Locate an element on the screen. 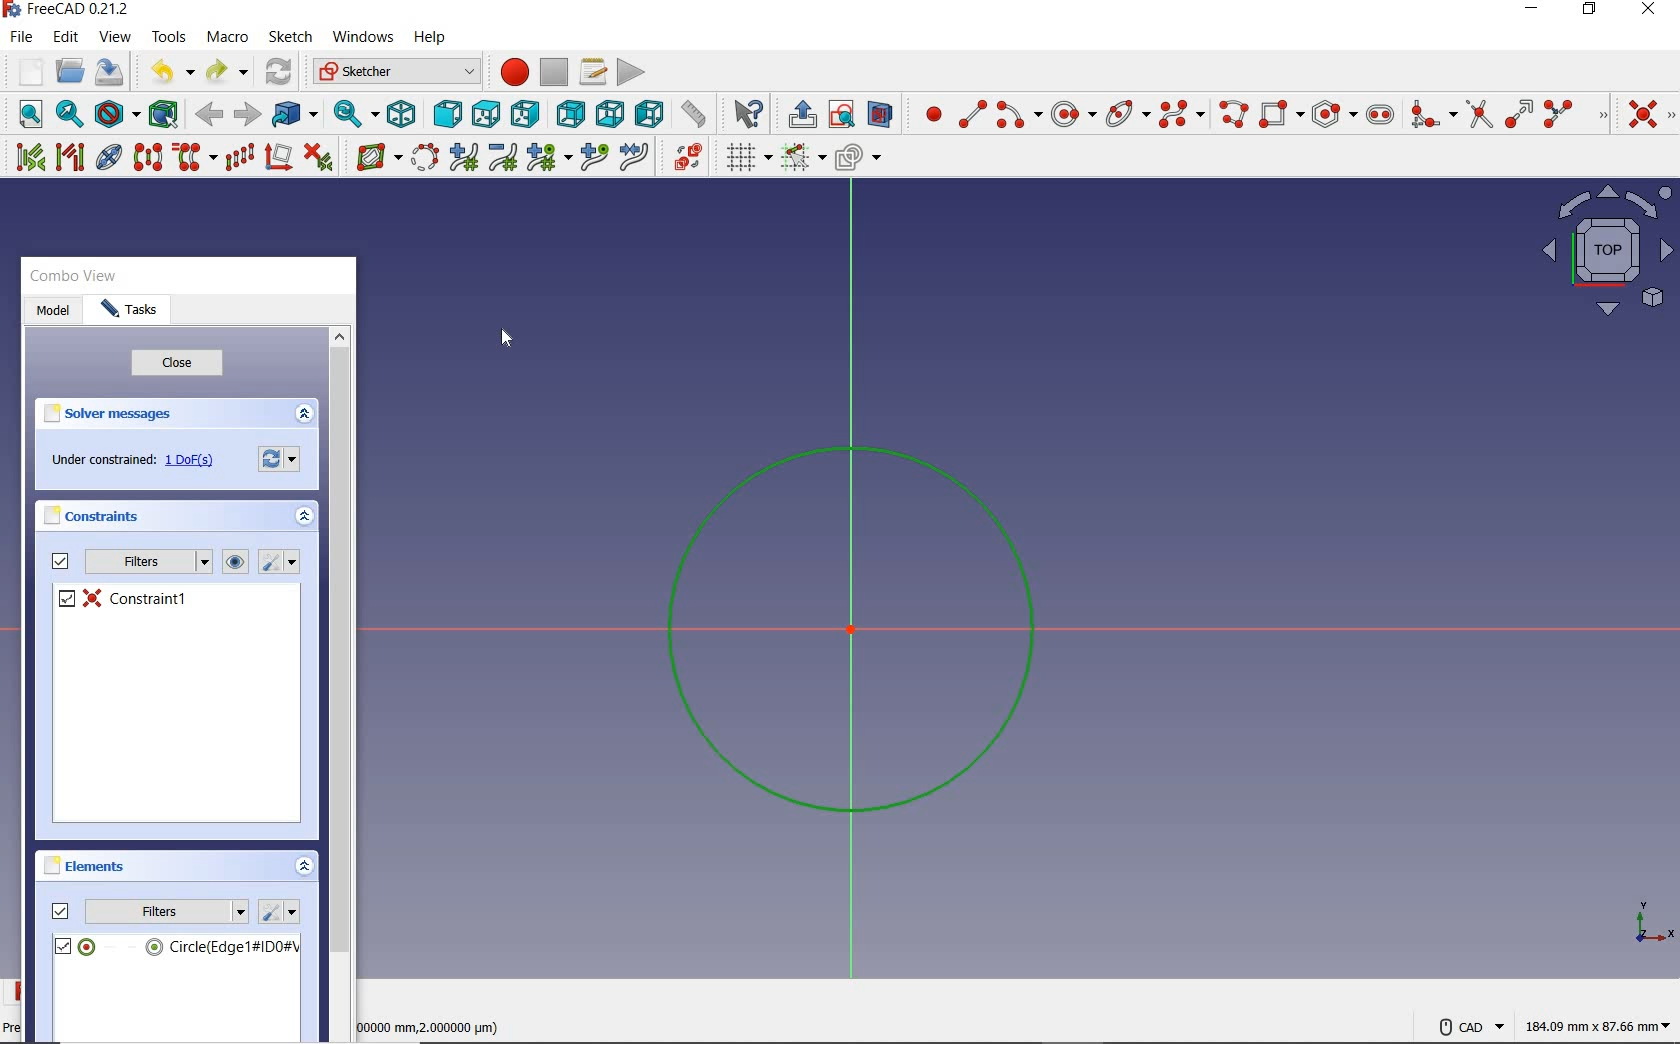  Tasks is located at coordinates (125, 310).